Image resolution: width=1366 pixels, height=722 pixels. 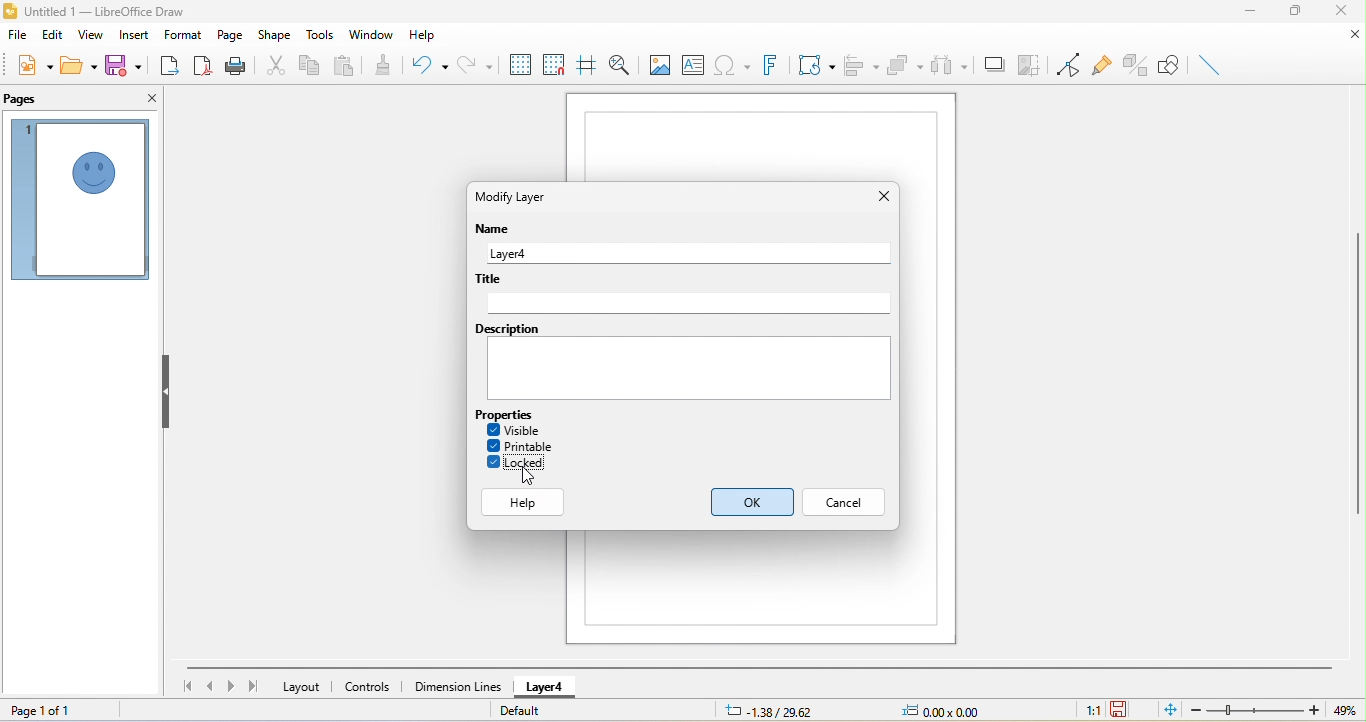 I want to click on properties, so click(x=507, y=414).